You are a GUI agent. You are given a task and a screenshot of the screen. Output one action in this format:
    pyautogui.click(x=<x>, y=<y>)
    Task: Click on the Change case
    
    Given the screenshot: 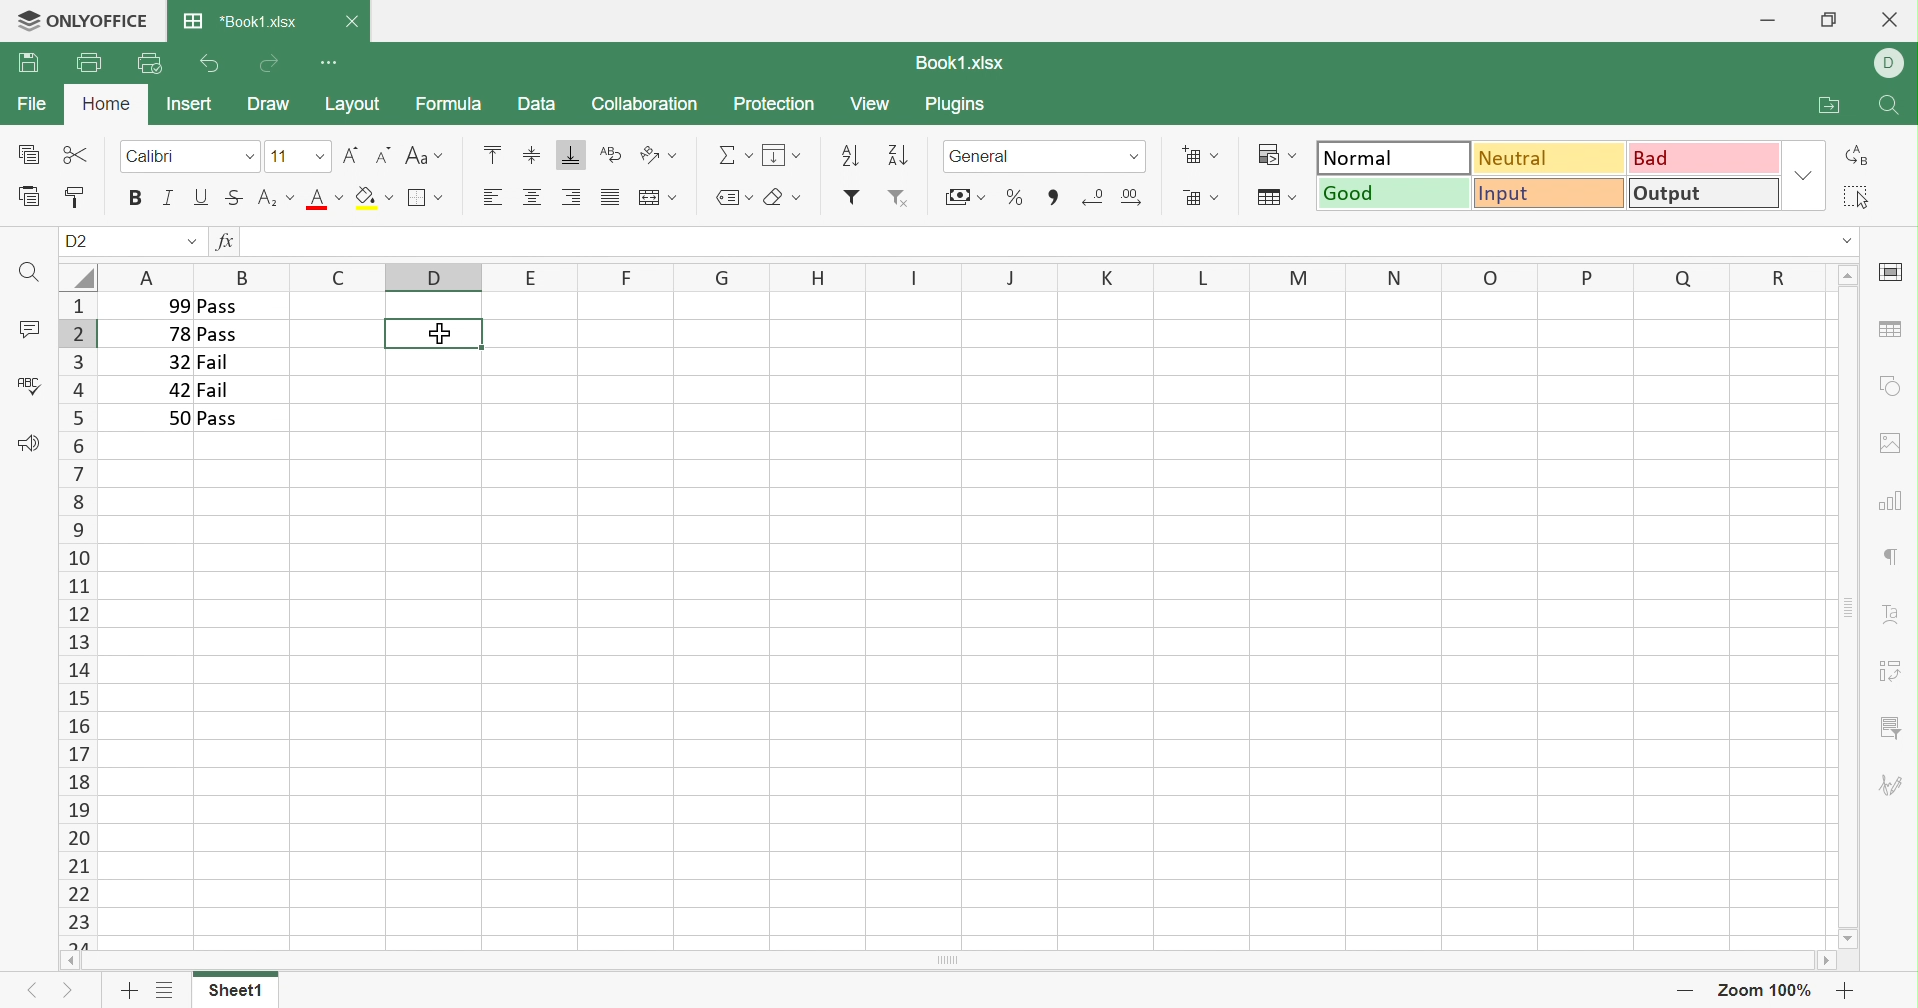 What is the action you would take?
    pyautogui.click(x=423, y=158)
    